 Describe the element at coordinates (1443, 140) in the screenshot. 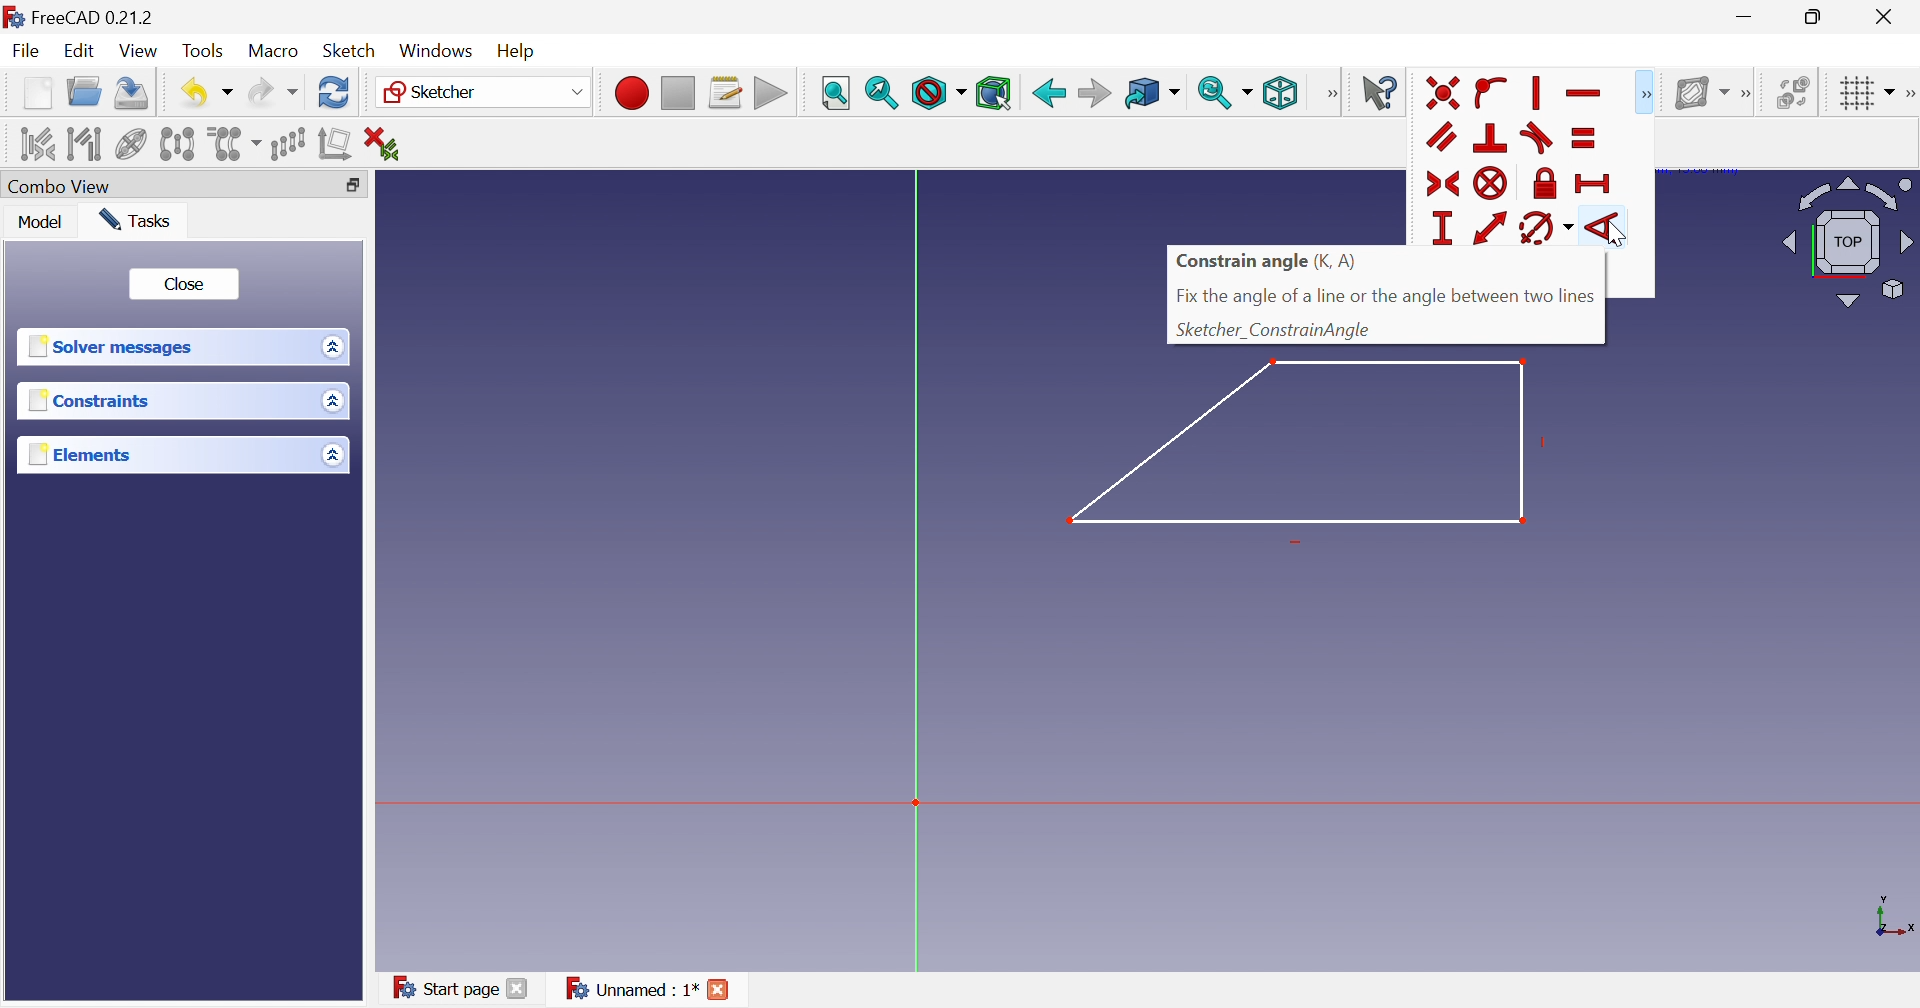

I see `Constraint parallel` at that location.